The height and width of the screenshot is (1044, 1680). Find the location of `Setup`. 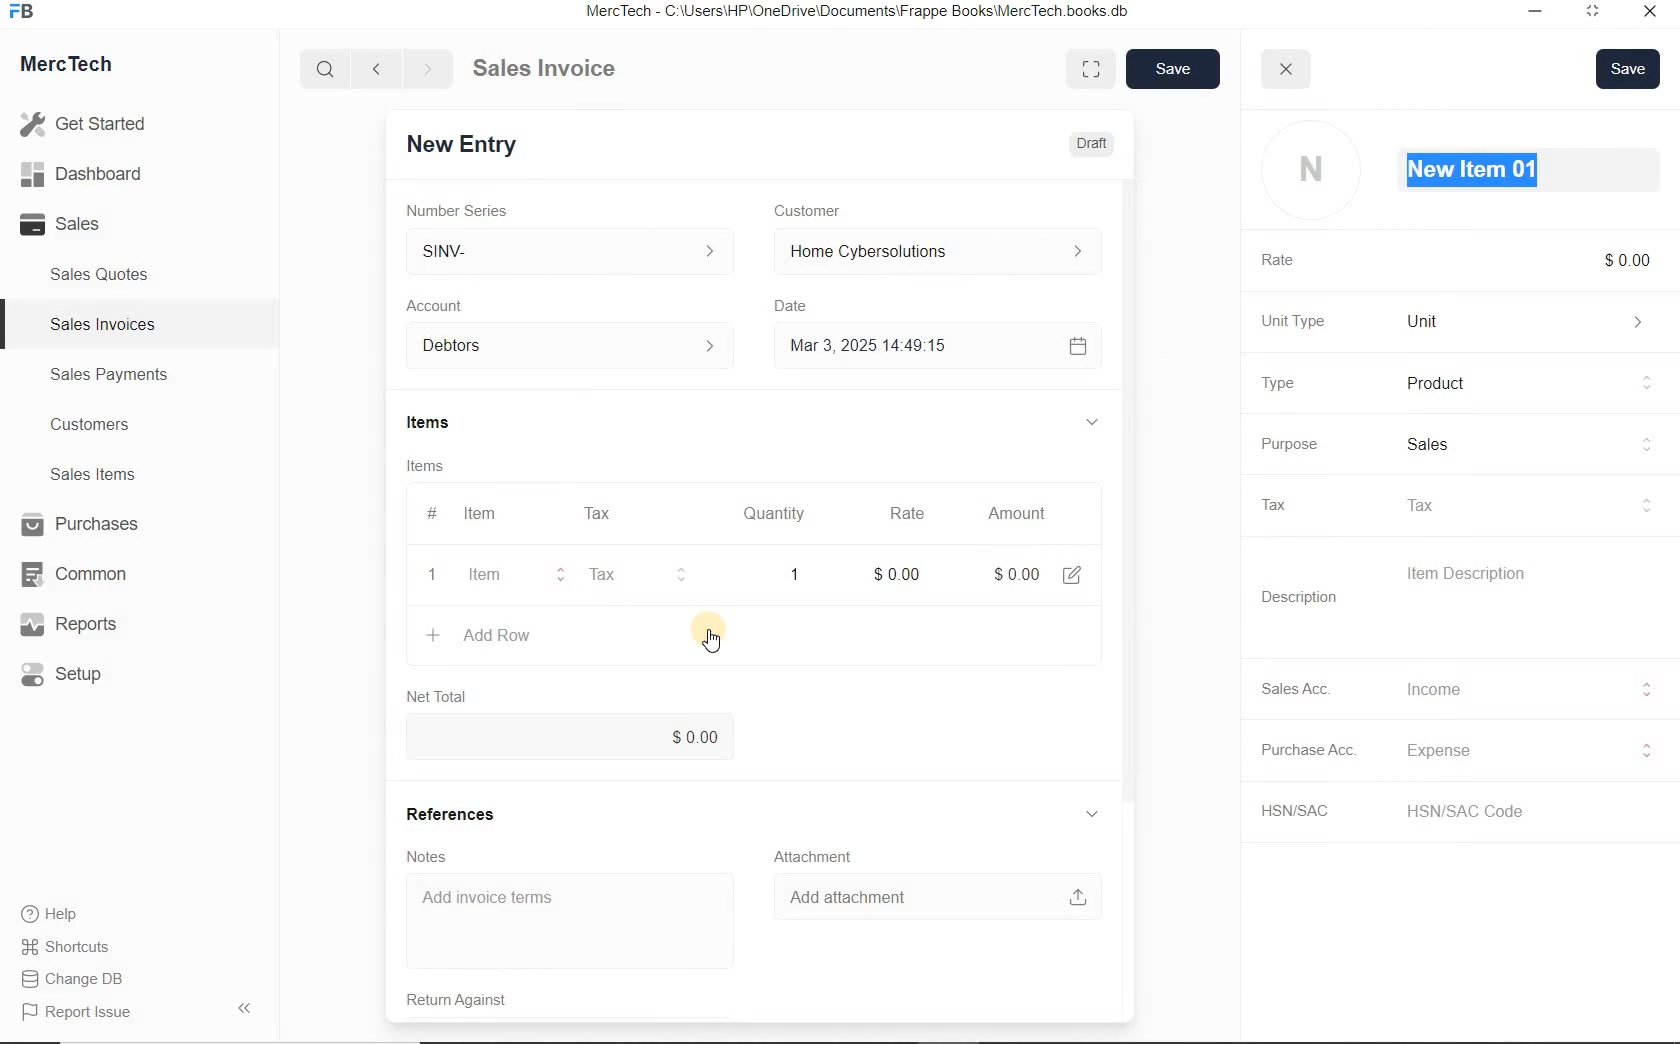

Setup is located at coordinates (84, 674).